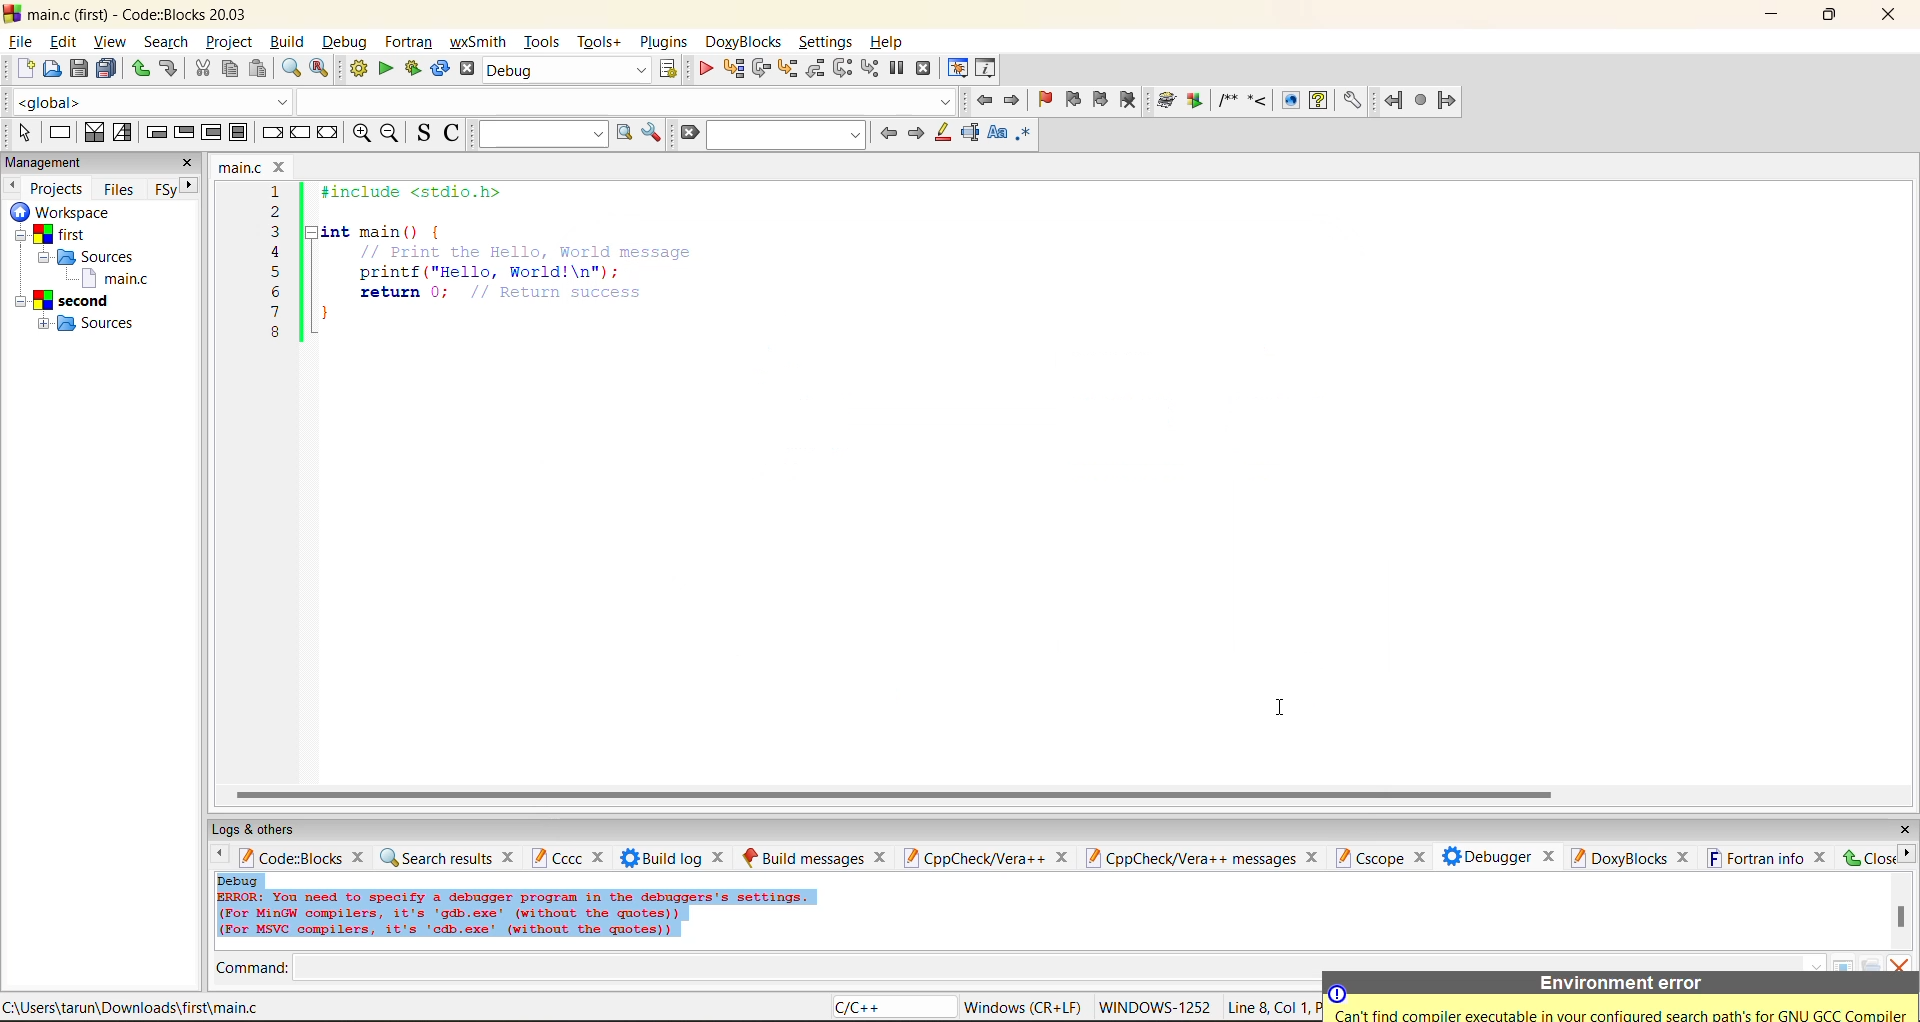 The image size is (1920, 1022). What do you see at coordinates (58, 133) in the screenshot?
I see `instruction` at bounding box center [58, 133].